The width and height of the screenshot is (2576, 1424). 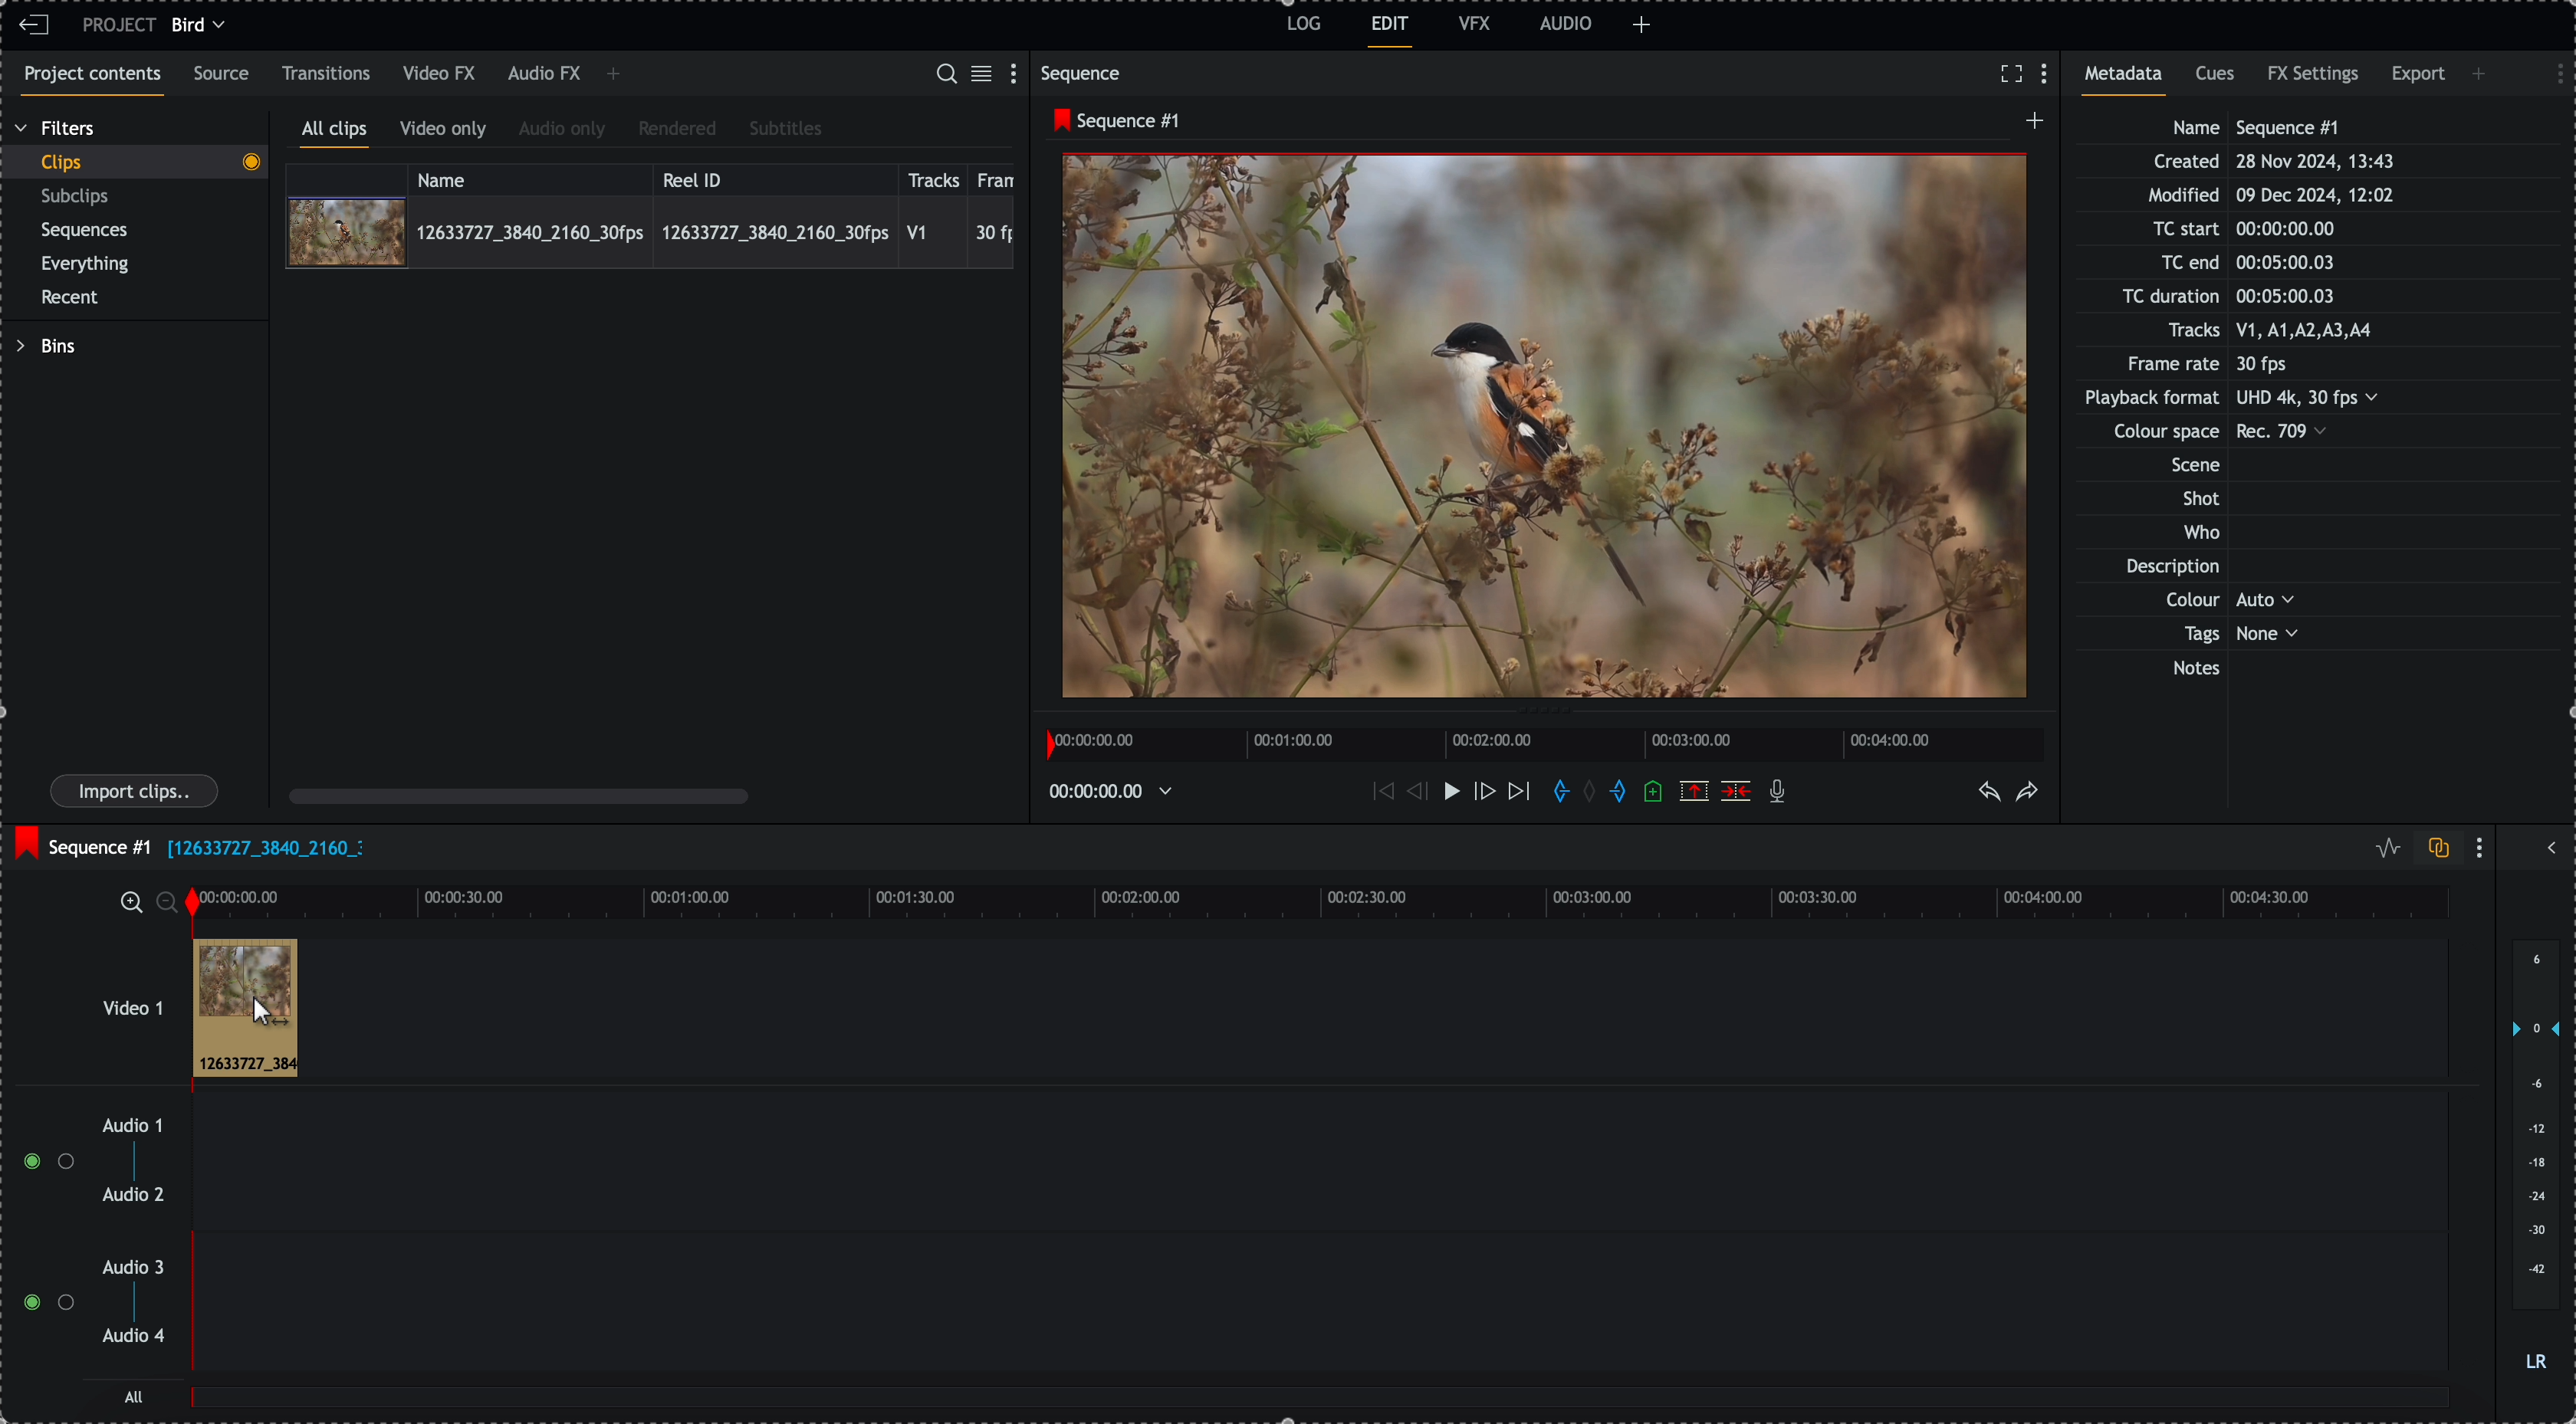 What do you see at coordinates (2030, 126) in the screenshot?
I see `create a new sequence` at bounding box center [2030, 126].